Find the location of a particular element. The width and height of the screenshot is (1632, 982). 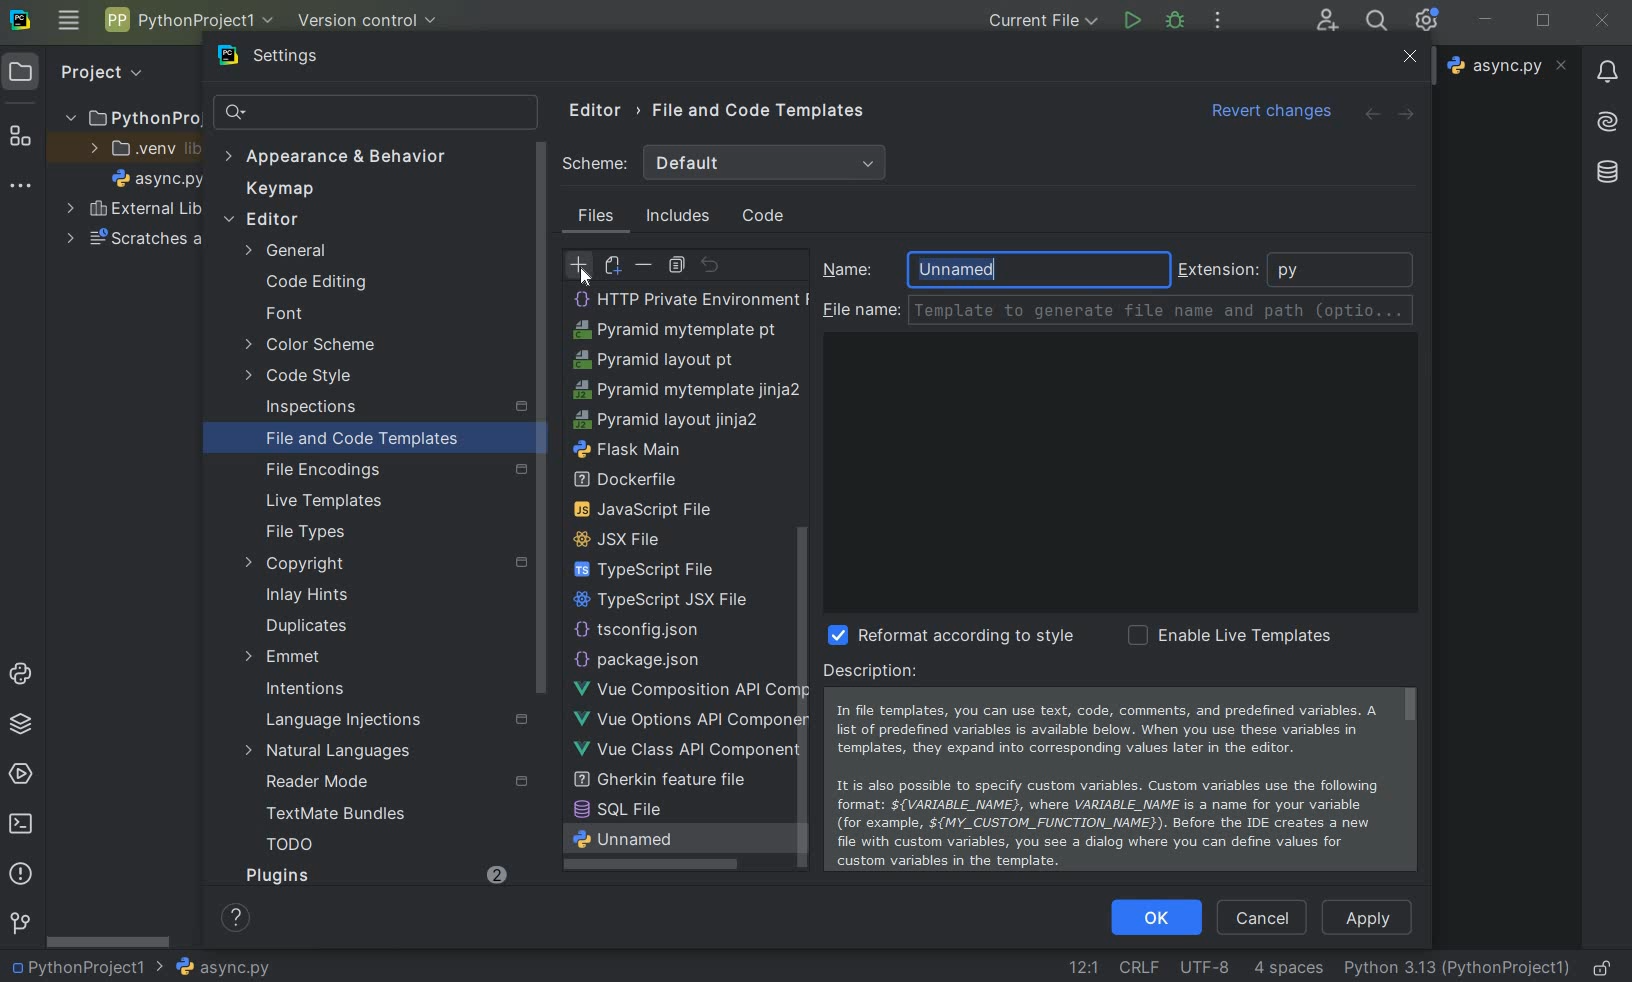

debug is located at coordinates (1174, 21).